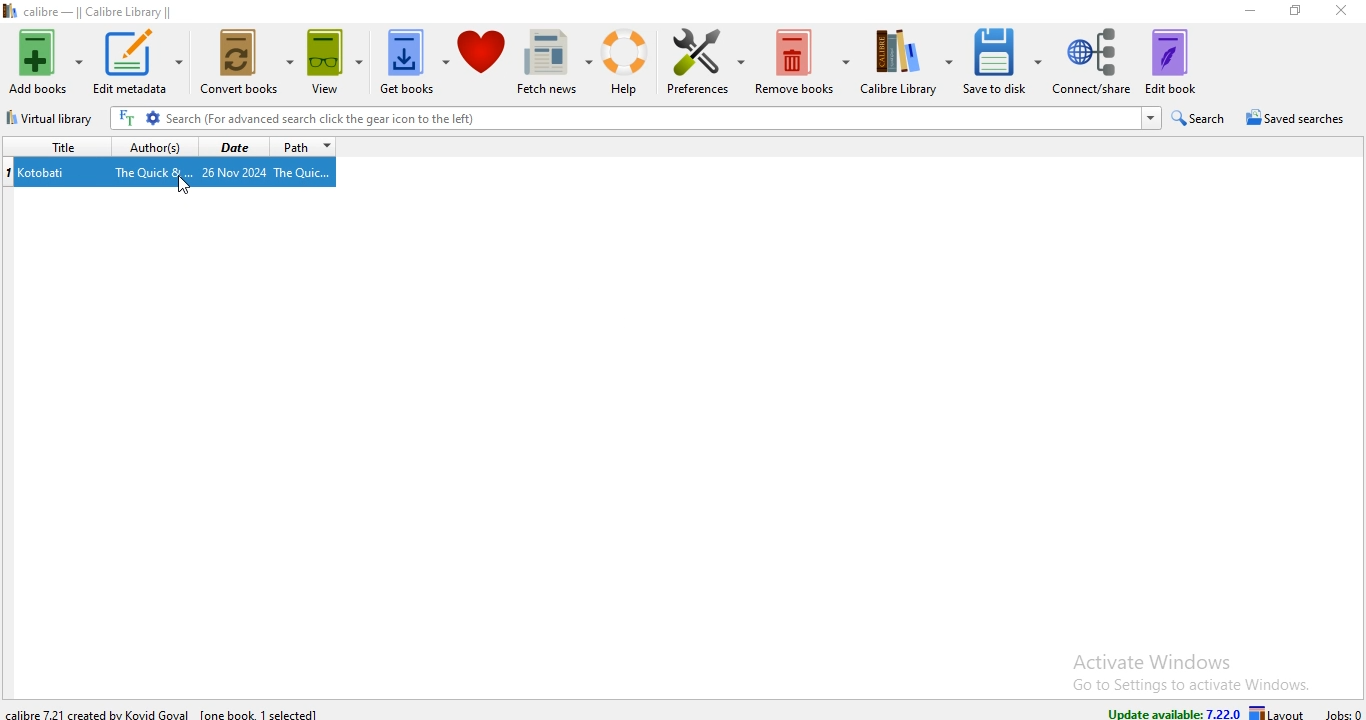  What do you see at coordinates (229, 146) in the screenshot?
I see `date` at bounding box center [229, 146].